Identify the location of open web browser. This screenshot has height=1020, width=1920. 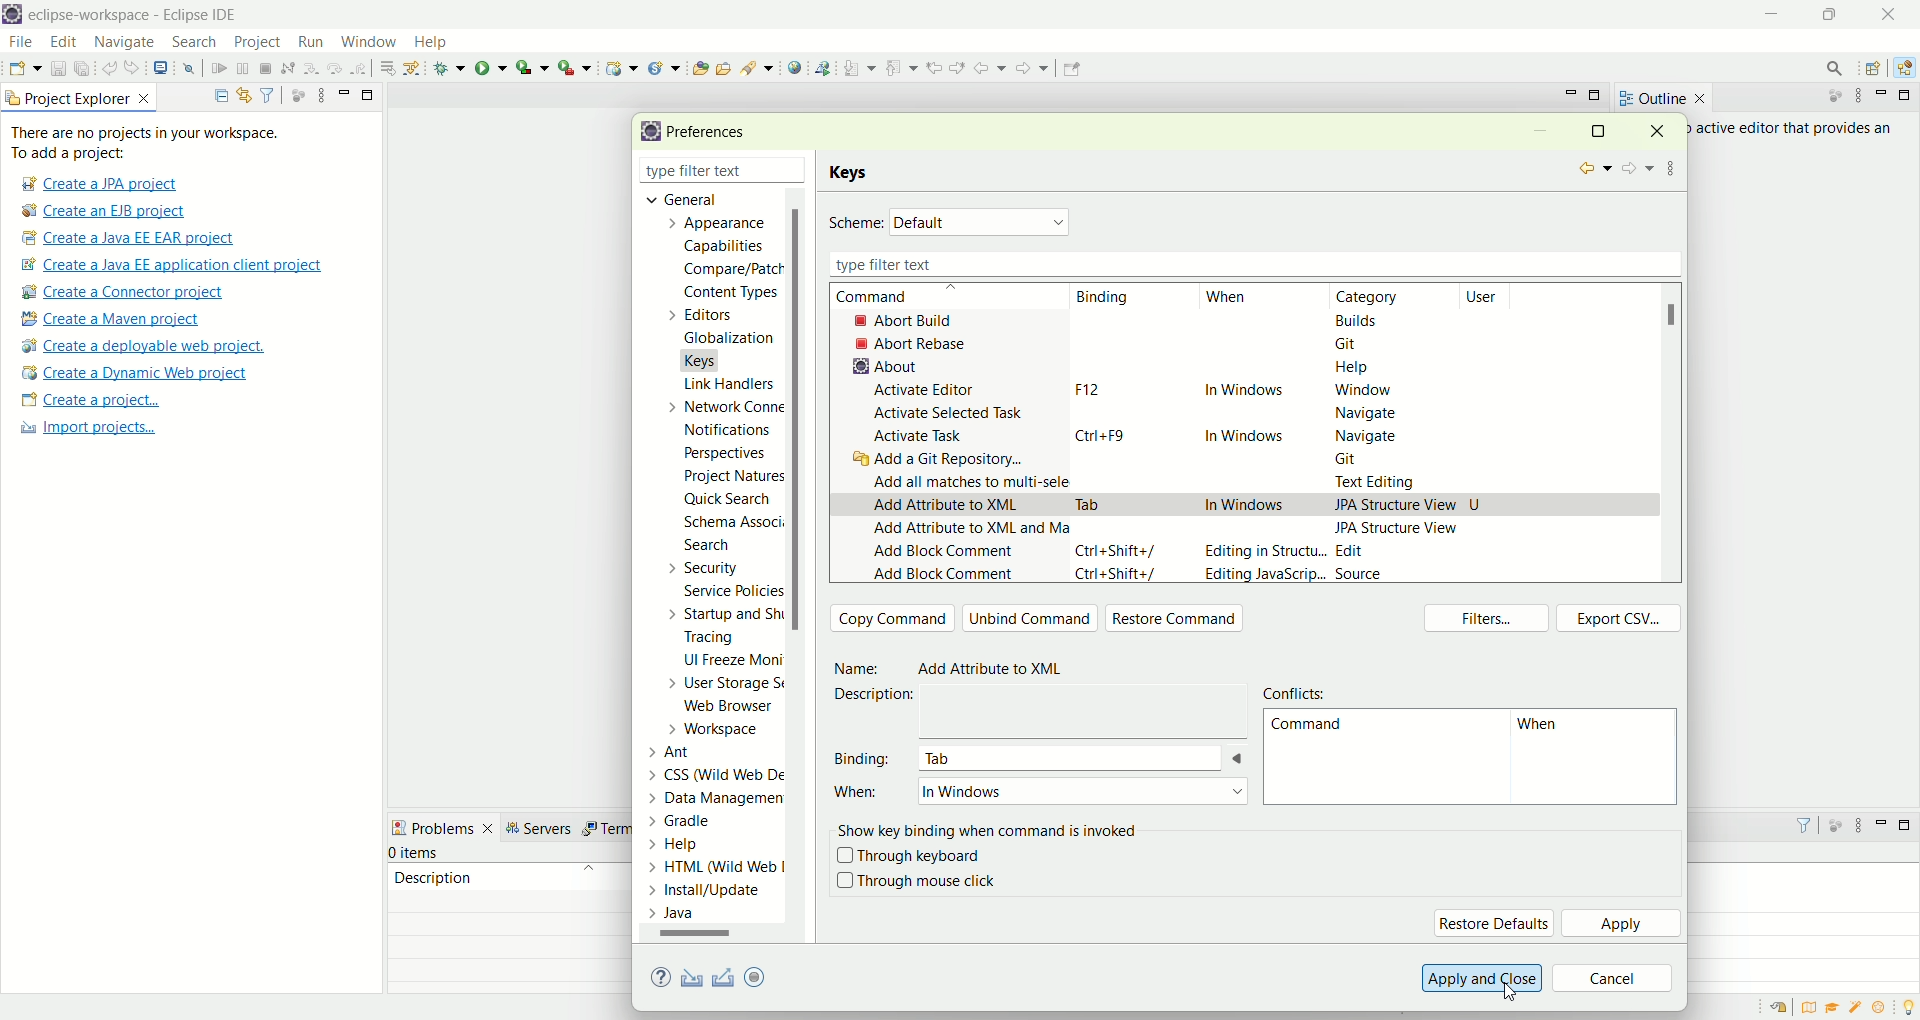
(795, 68).